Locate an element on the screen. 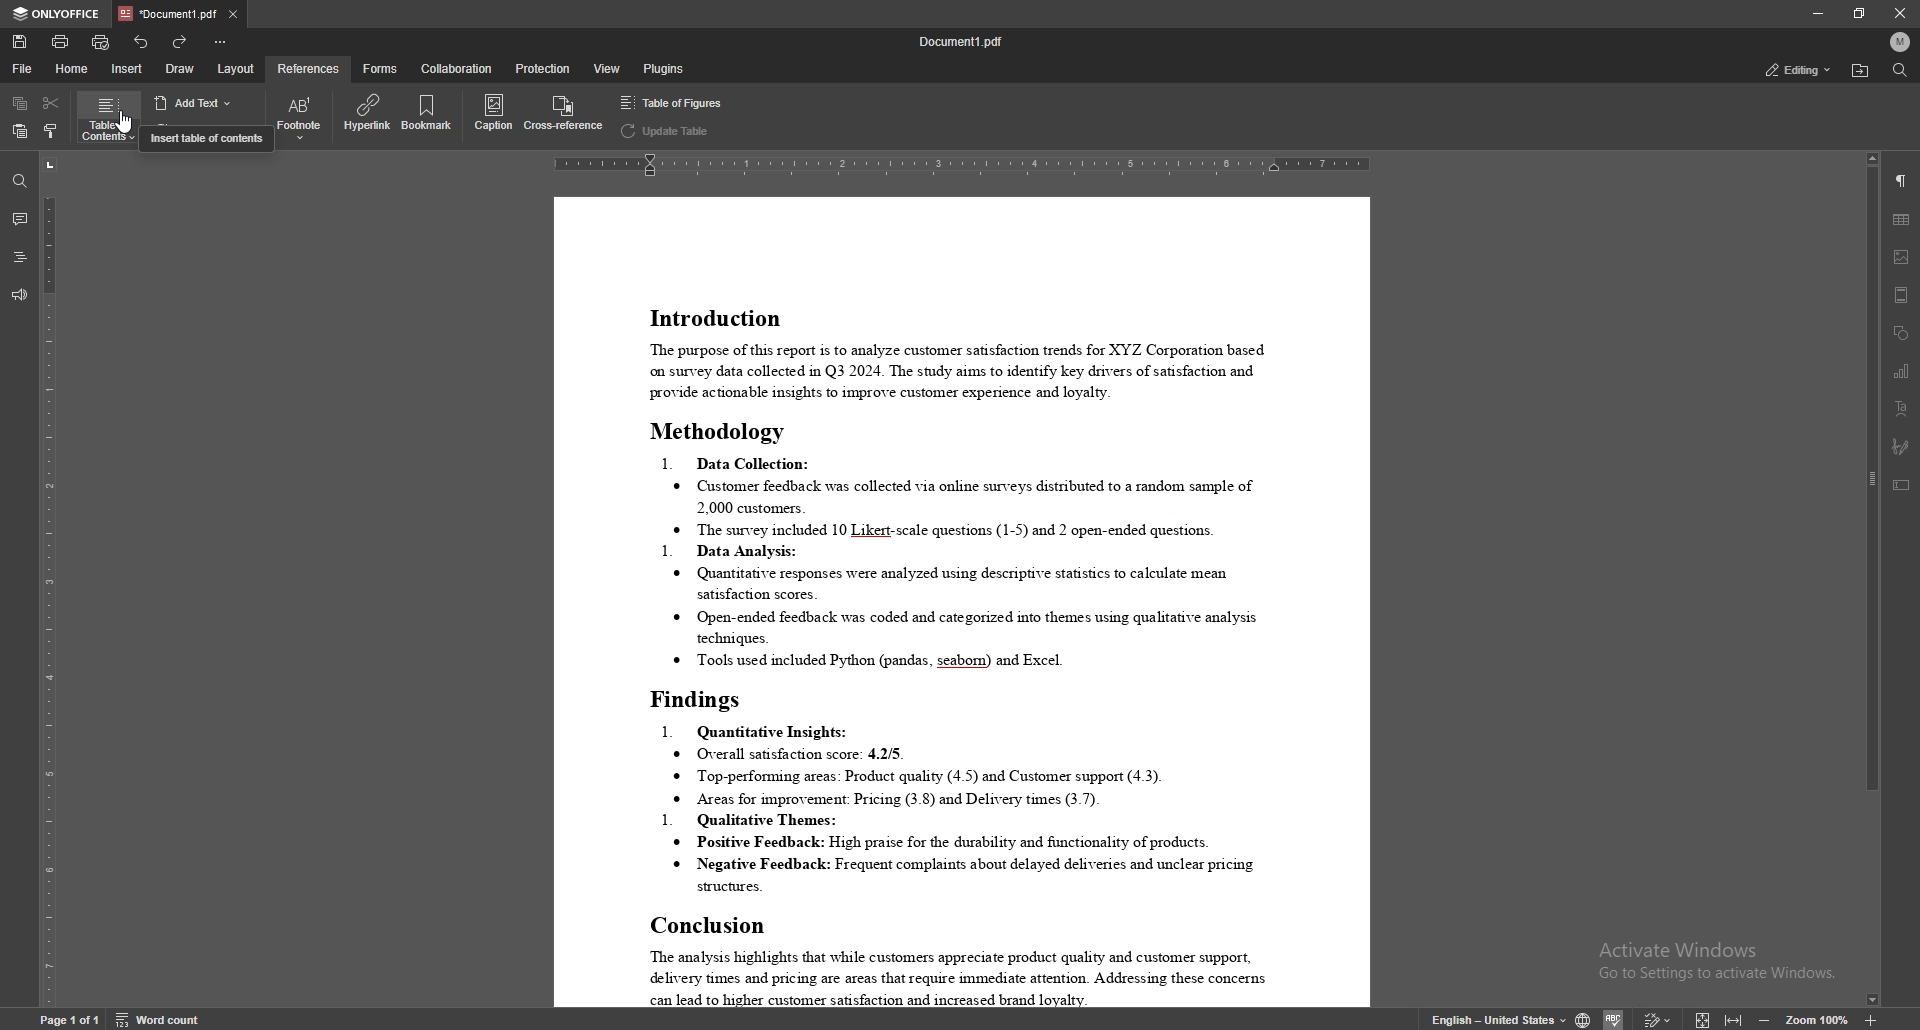 This screenshot has height=1030, width=1920. layout is located at coordinates (237, 68).